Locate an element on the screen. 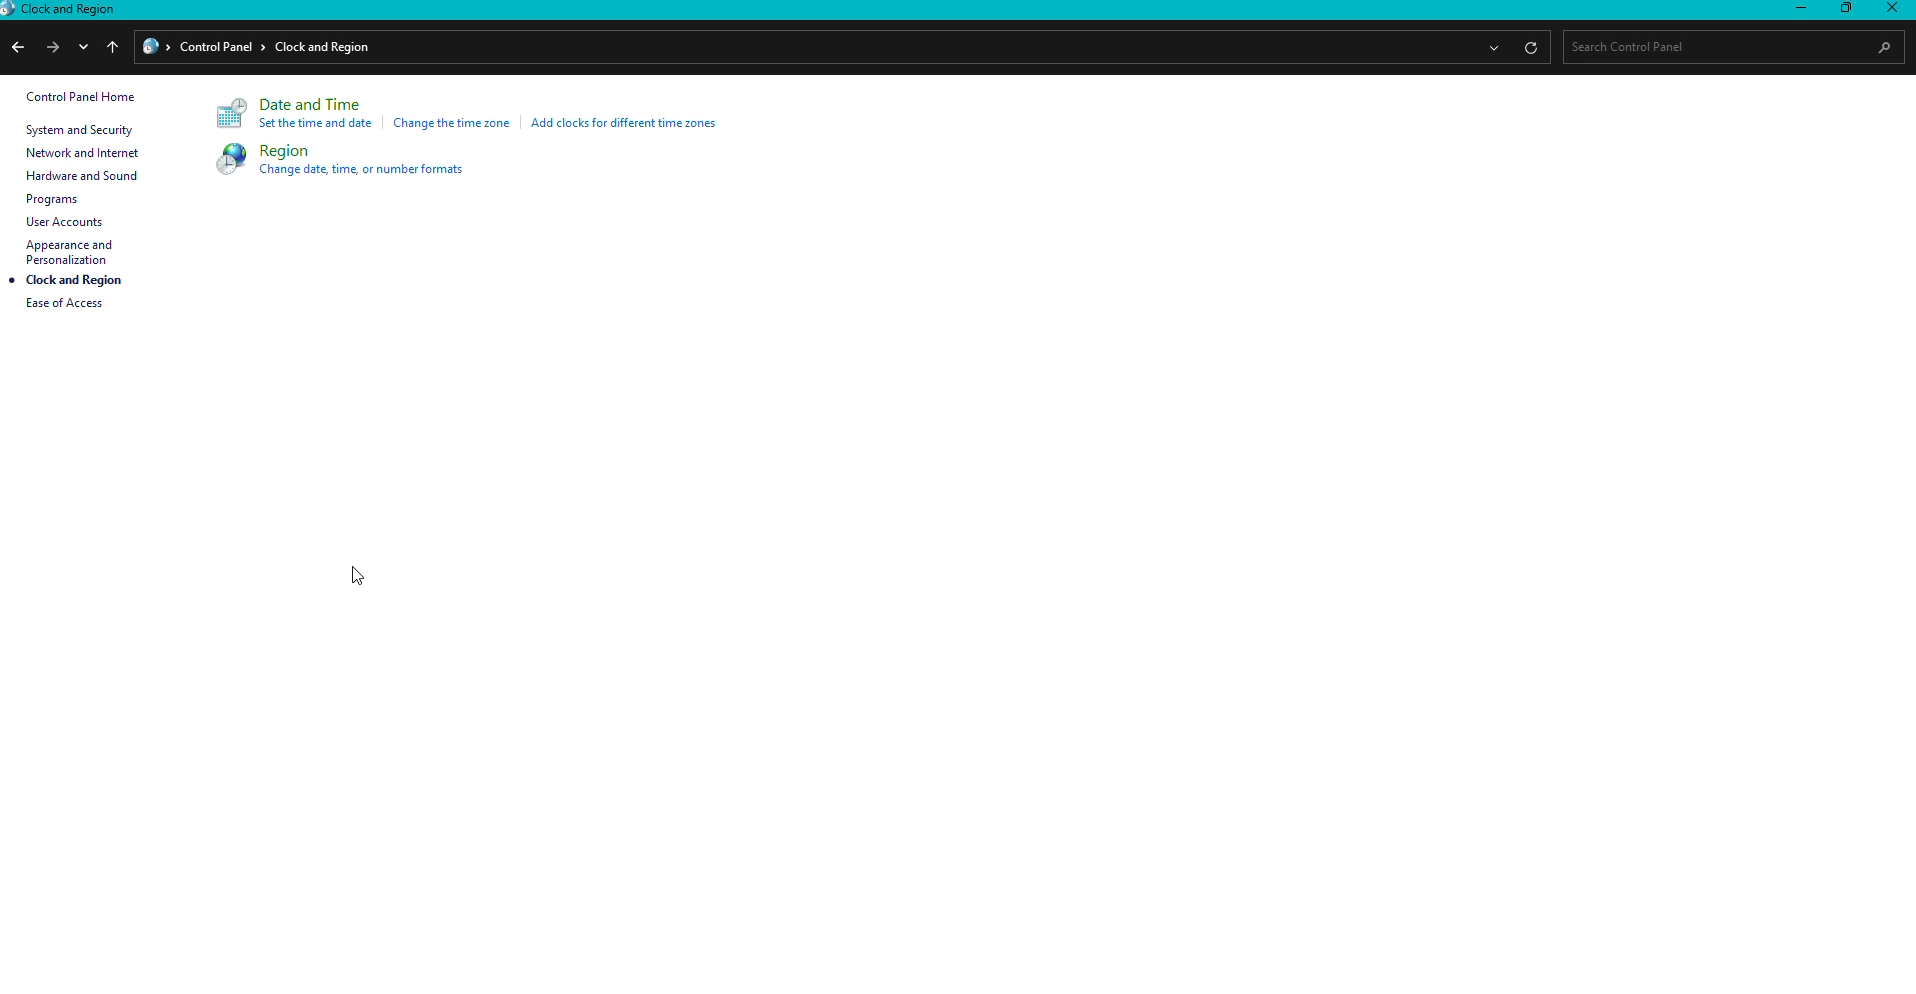  Set time and date is located at coordinates (318, 127).